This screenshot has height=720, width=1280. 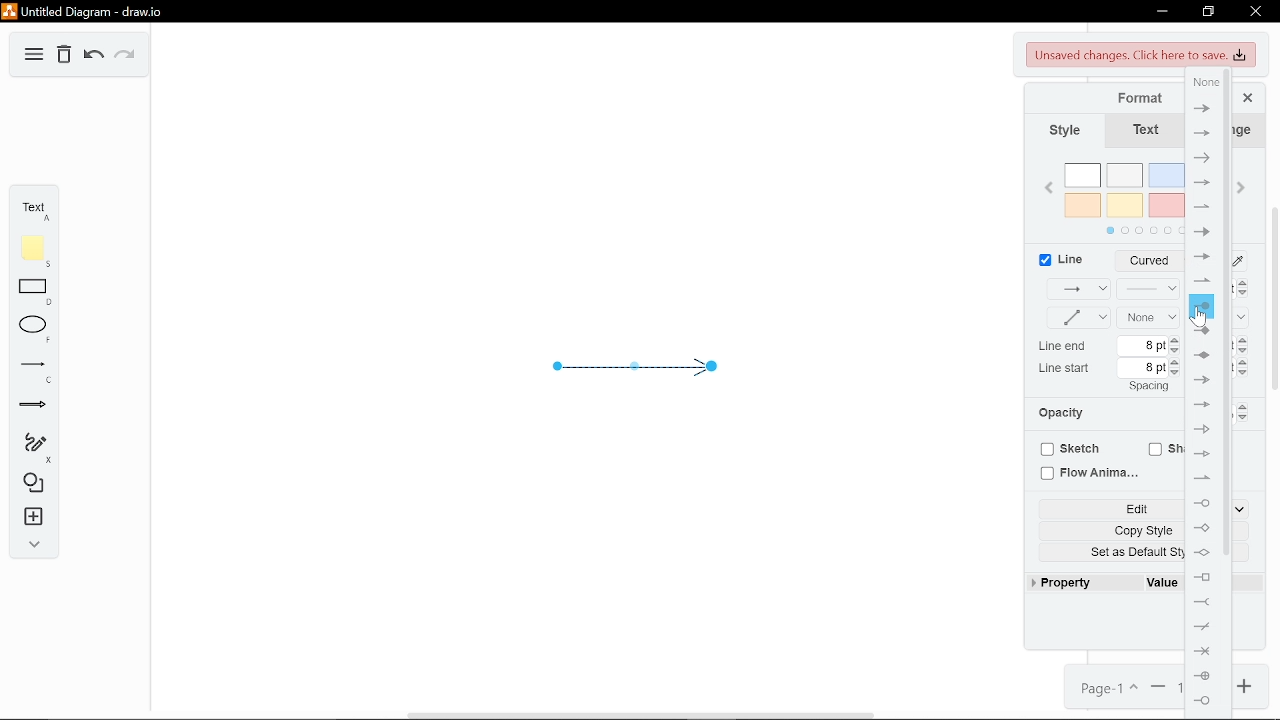 What do you see at coordinates (34, 55) in the screenshot?
I see `Diagram` at bounding box center [34, 55].